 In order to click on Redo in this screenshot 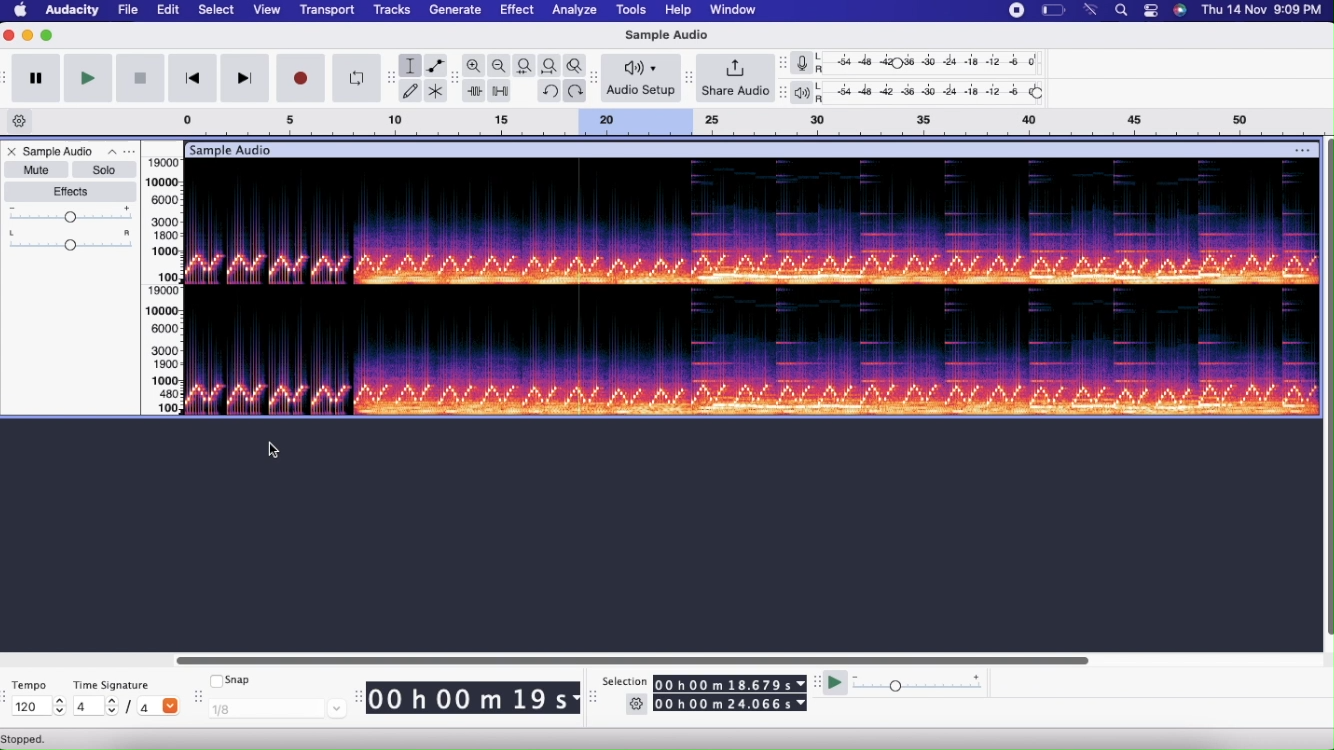, I will do `click(576, 91)`.